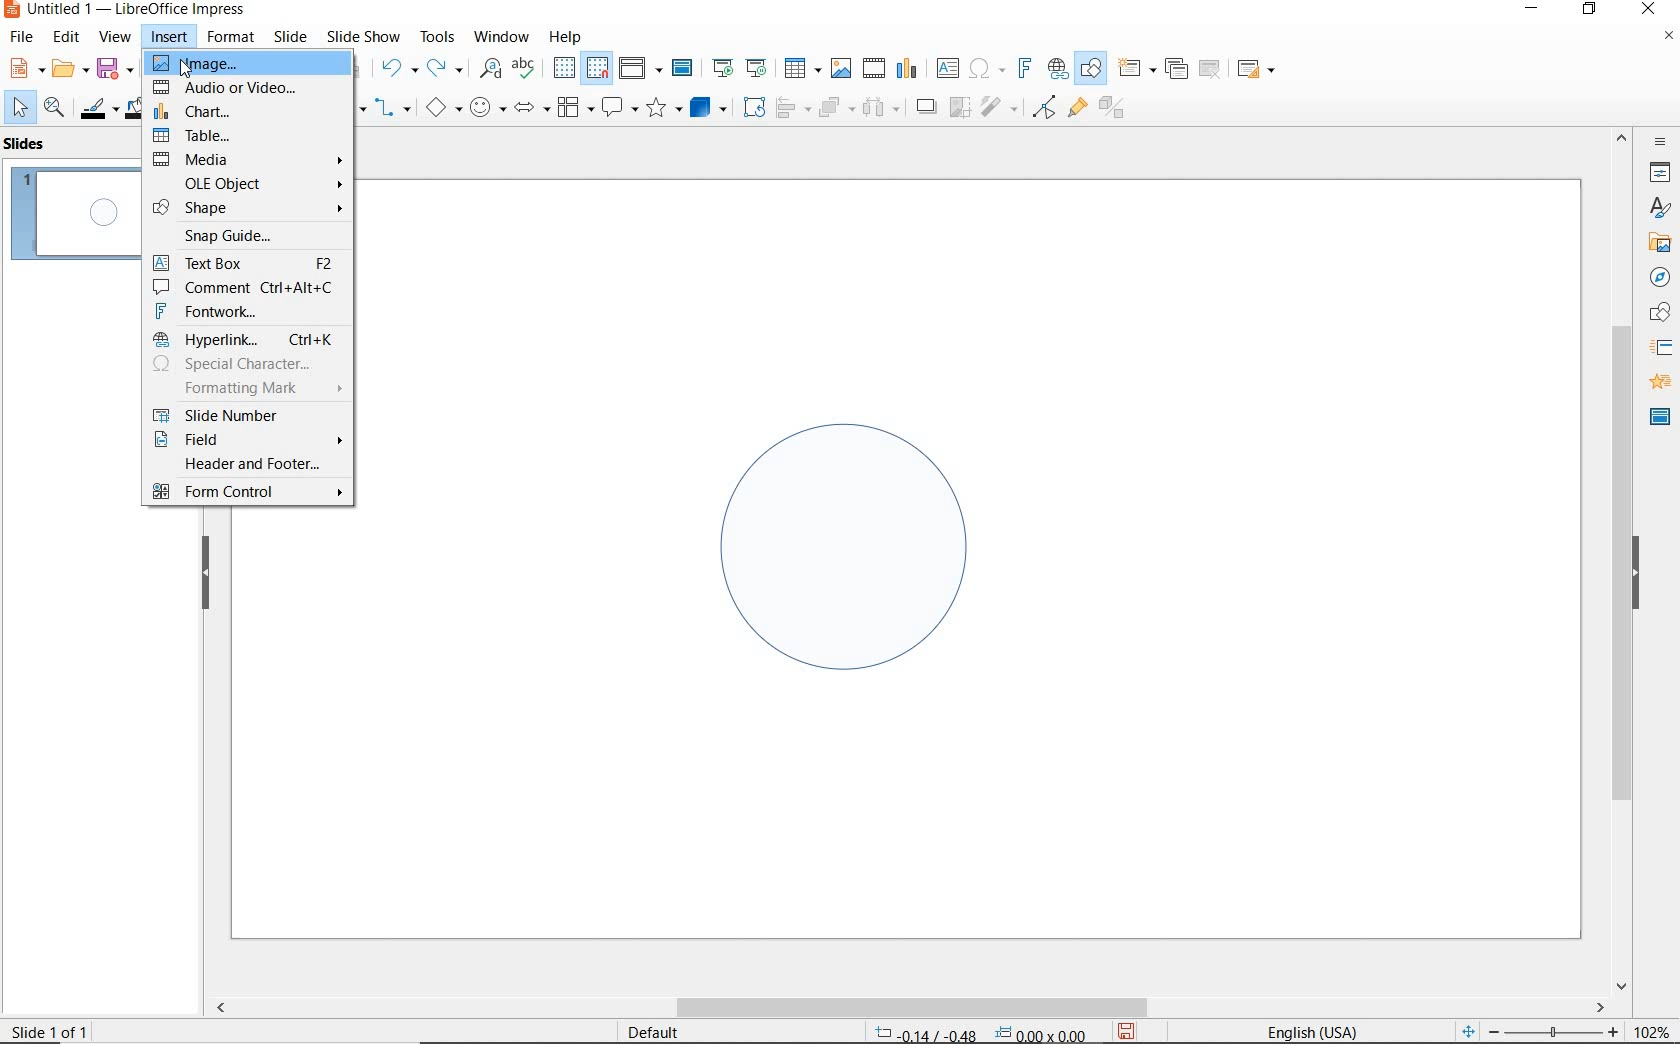 The height and width of the screenshot is (1044, 1680). I want to click on filter, so click(1044, 104).